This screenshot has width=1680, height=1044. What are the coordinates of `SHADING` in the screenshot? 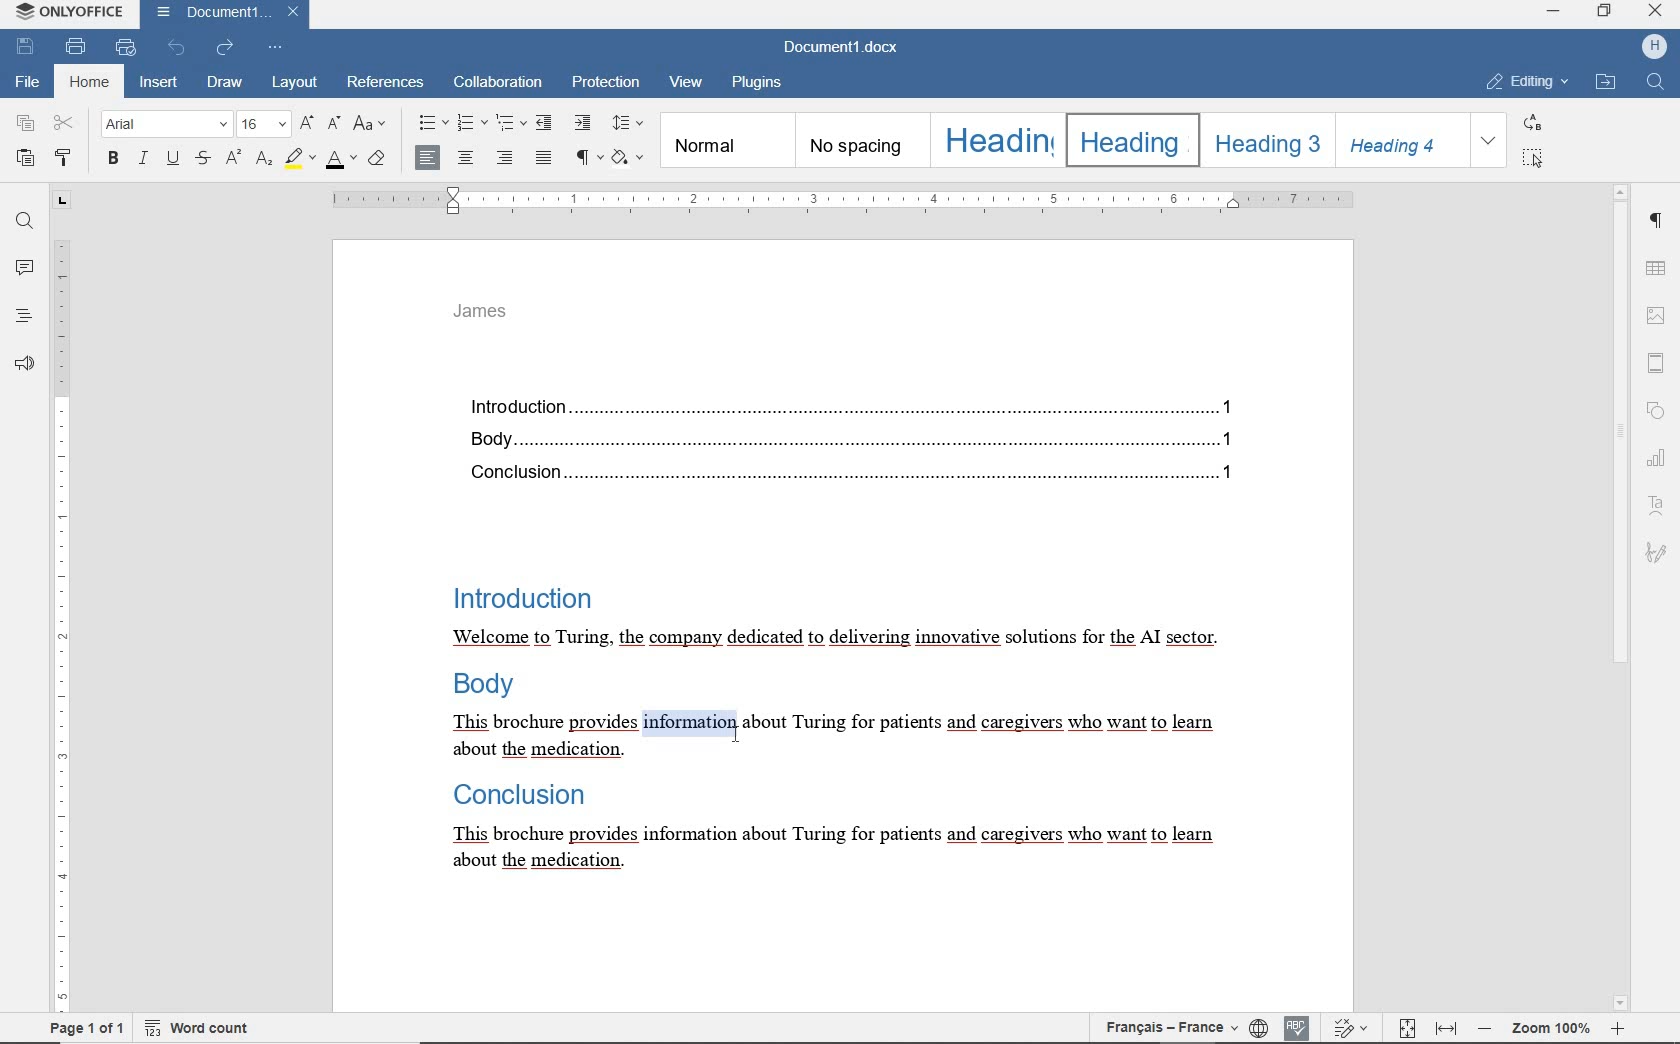 It's located at (629, 158).